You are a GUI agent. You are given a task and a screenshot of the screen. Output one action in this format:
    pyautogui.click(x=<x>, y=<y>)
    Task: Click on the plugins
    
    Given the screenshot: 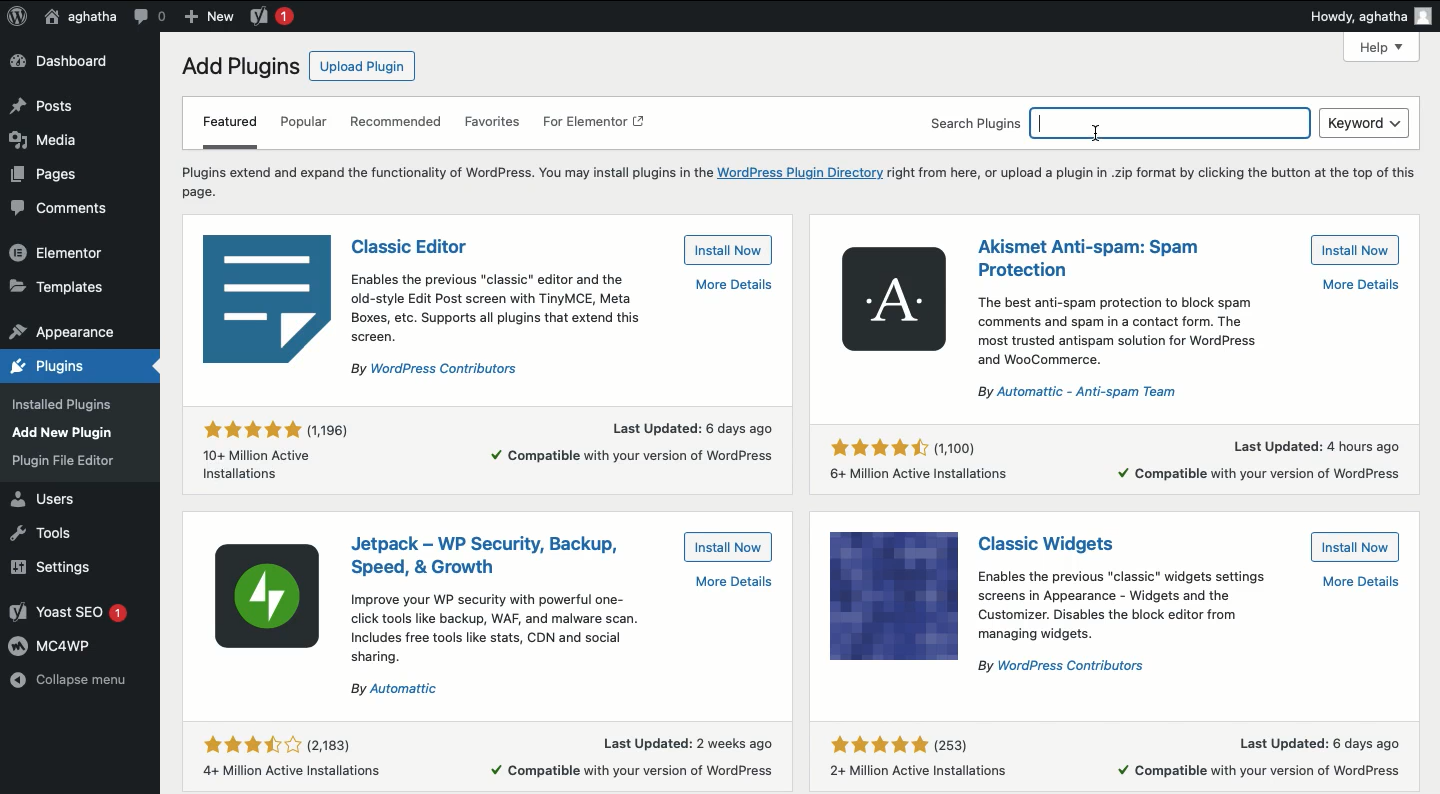 What is the action you would take?
    pyautogui.click(x=68, y=364)
    